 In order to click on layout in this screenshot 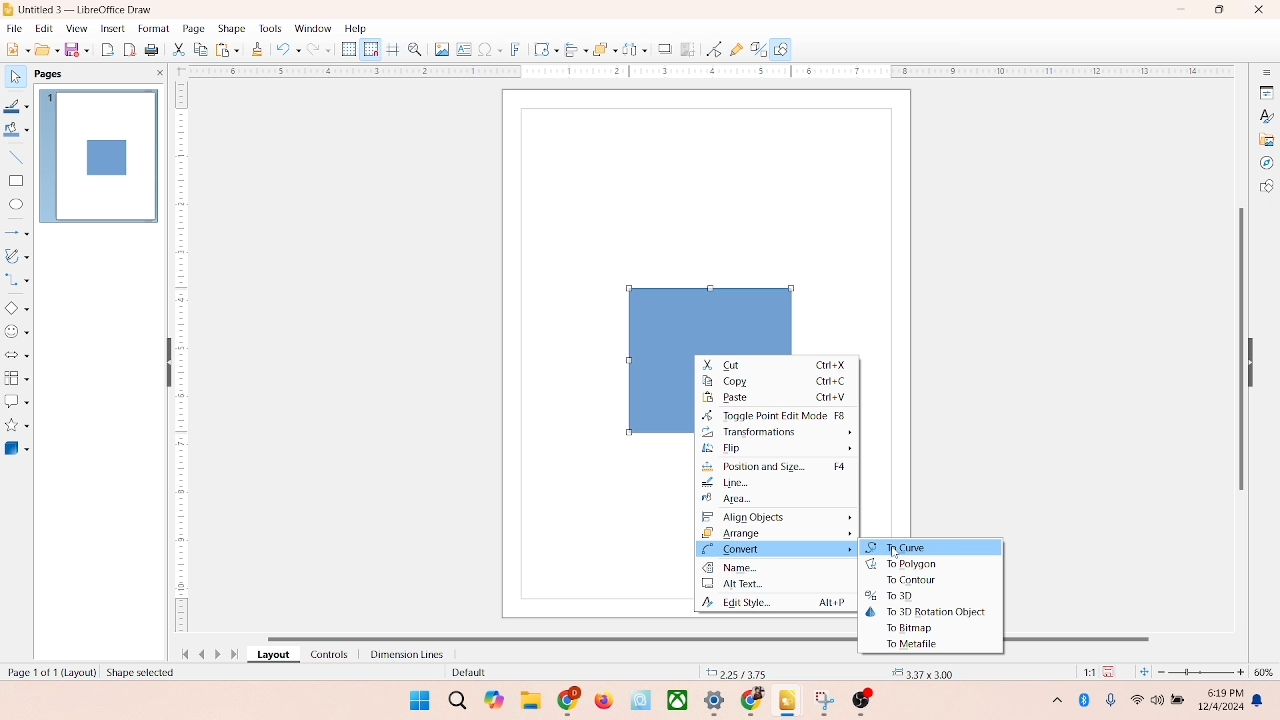, I will do `click(272, 655)`.